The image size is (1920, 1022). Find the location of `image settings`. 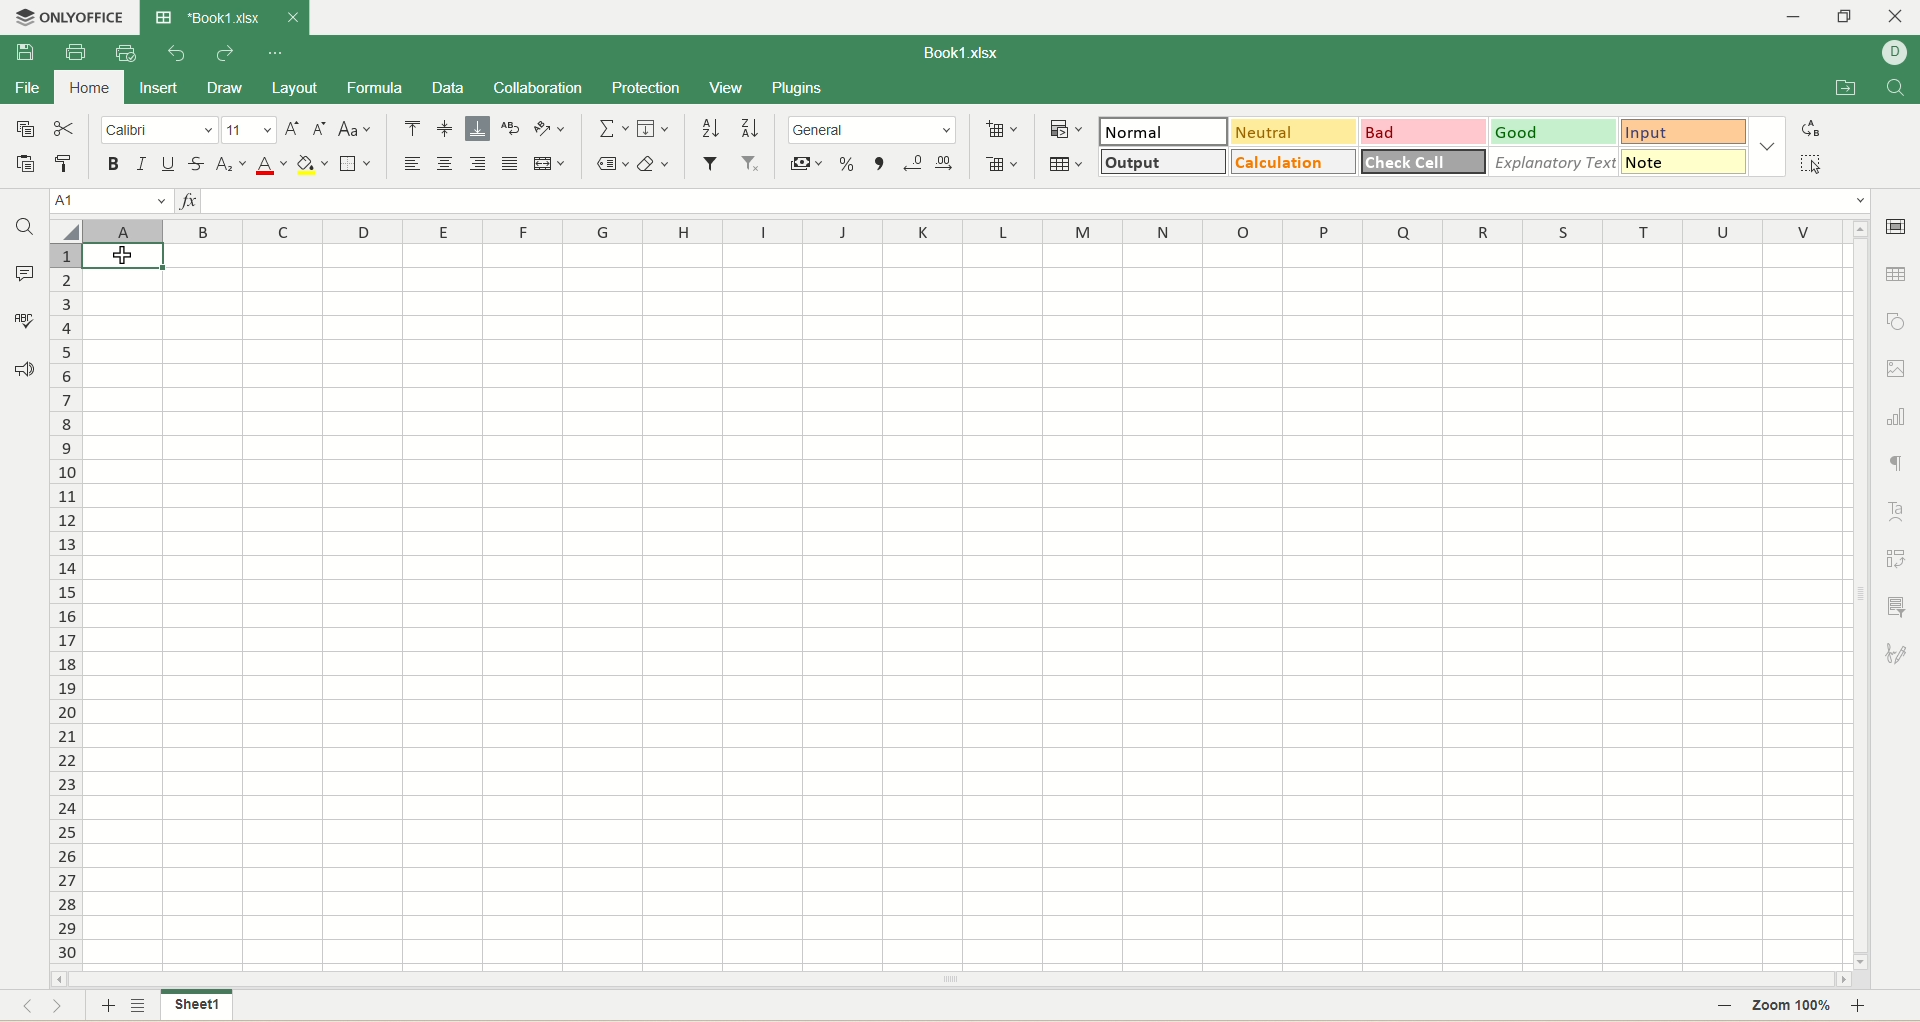

image settings is located at coordinates (1898, 368).